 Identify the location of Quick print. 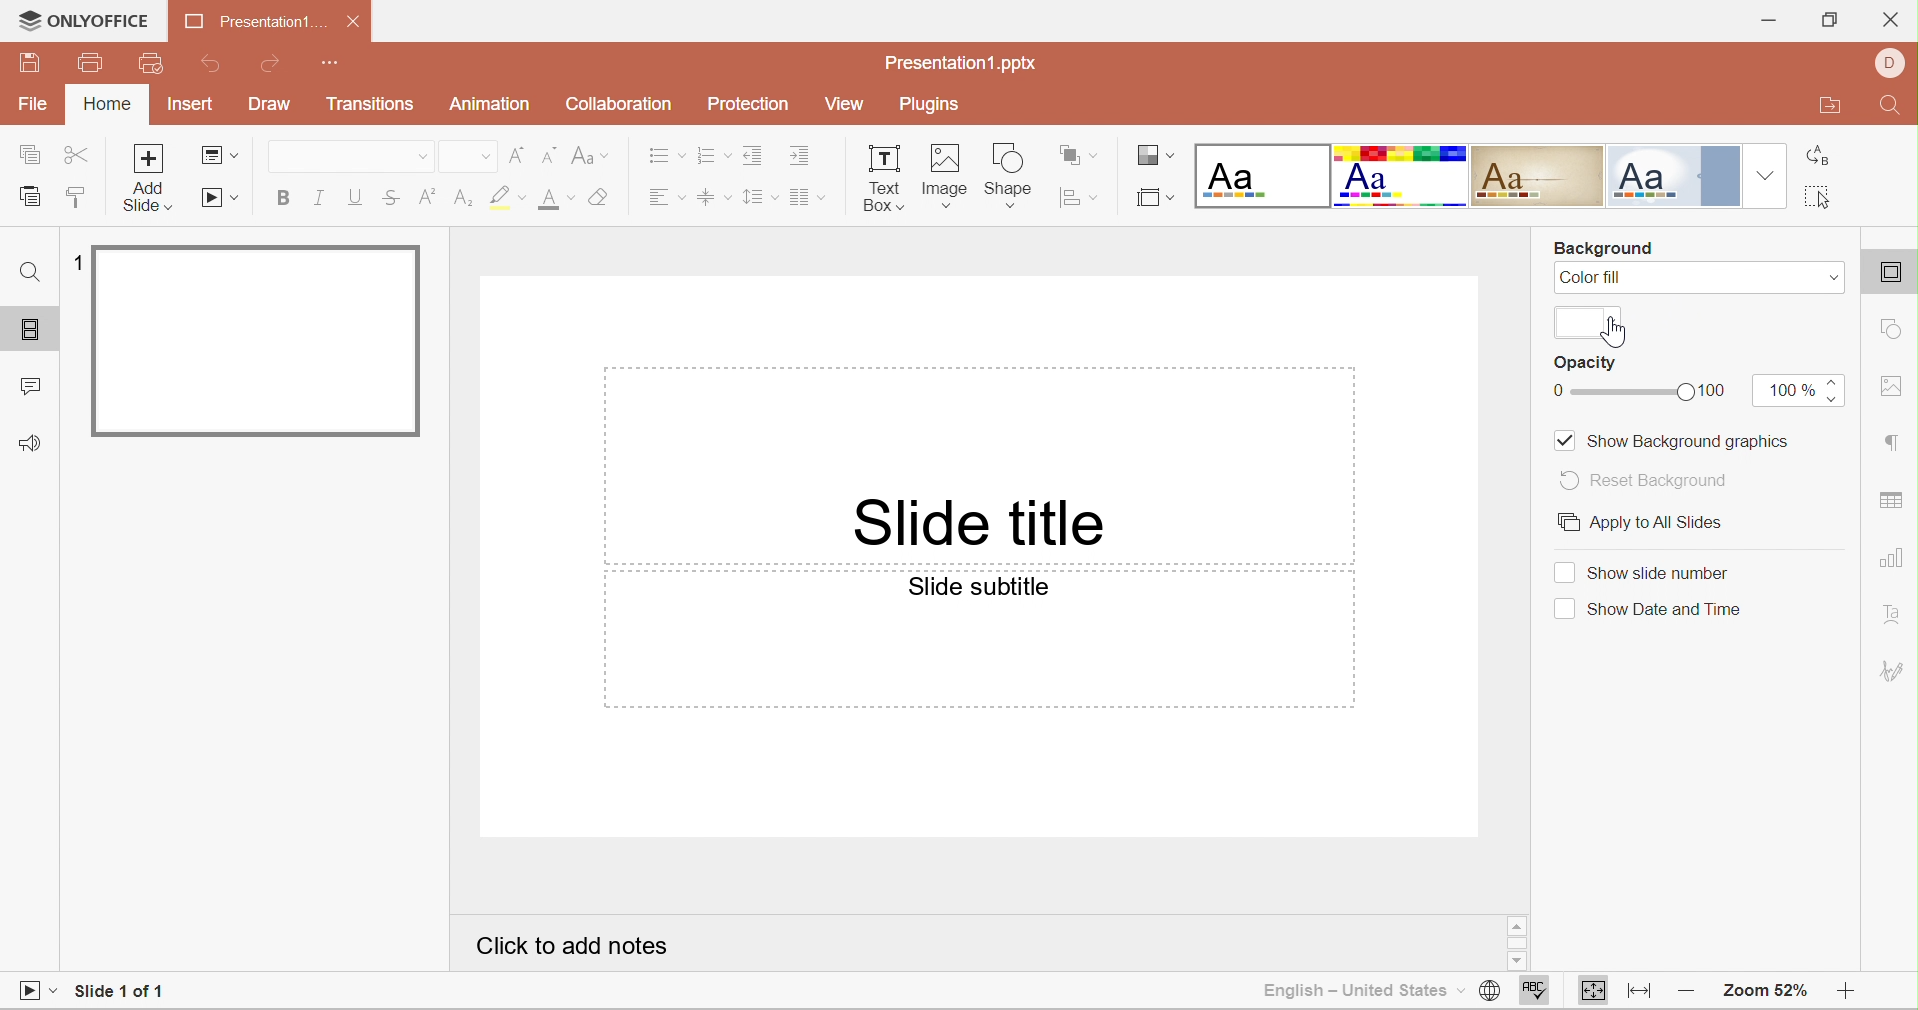
(148, 63).